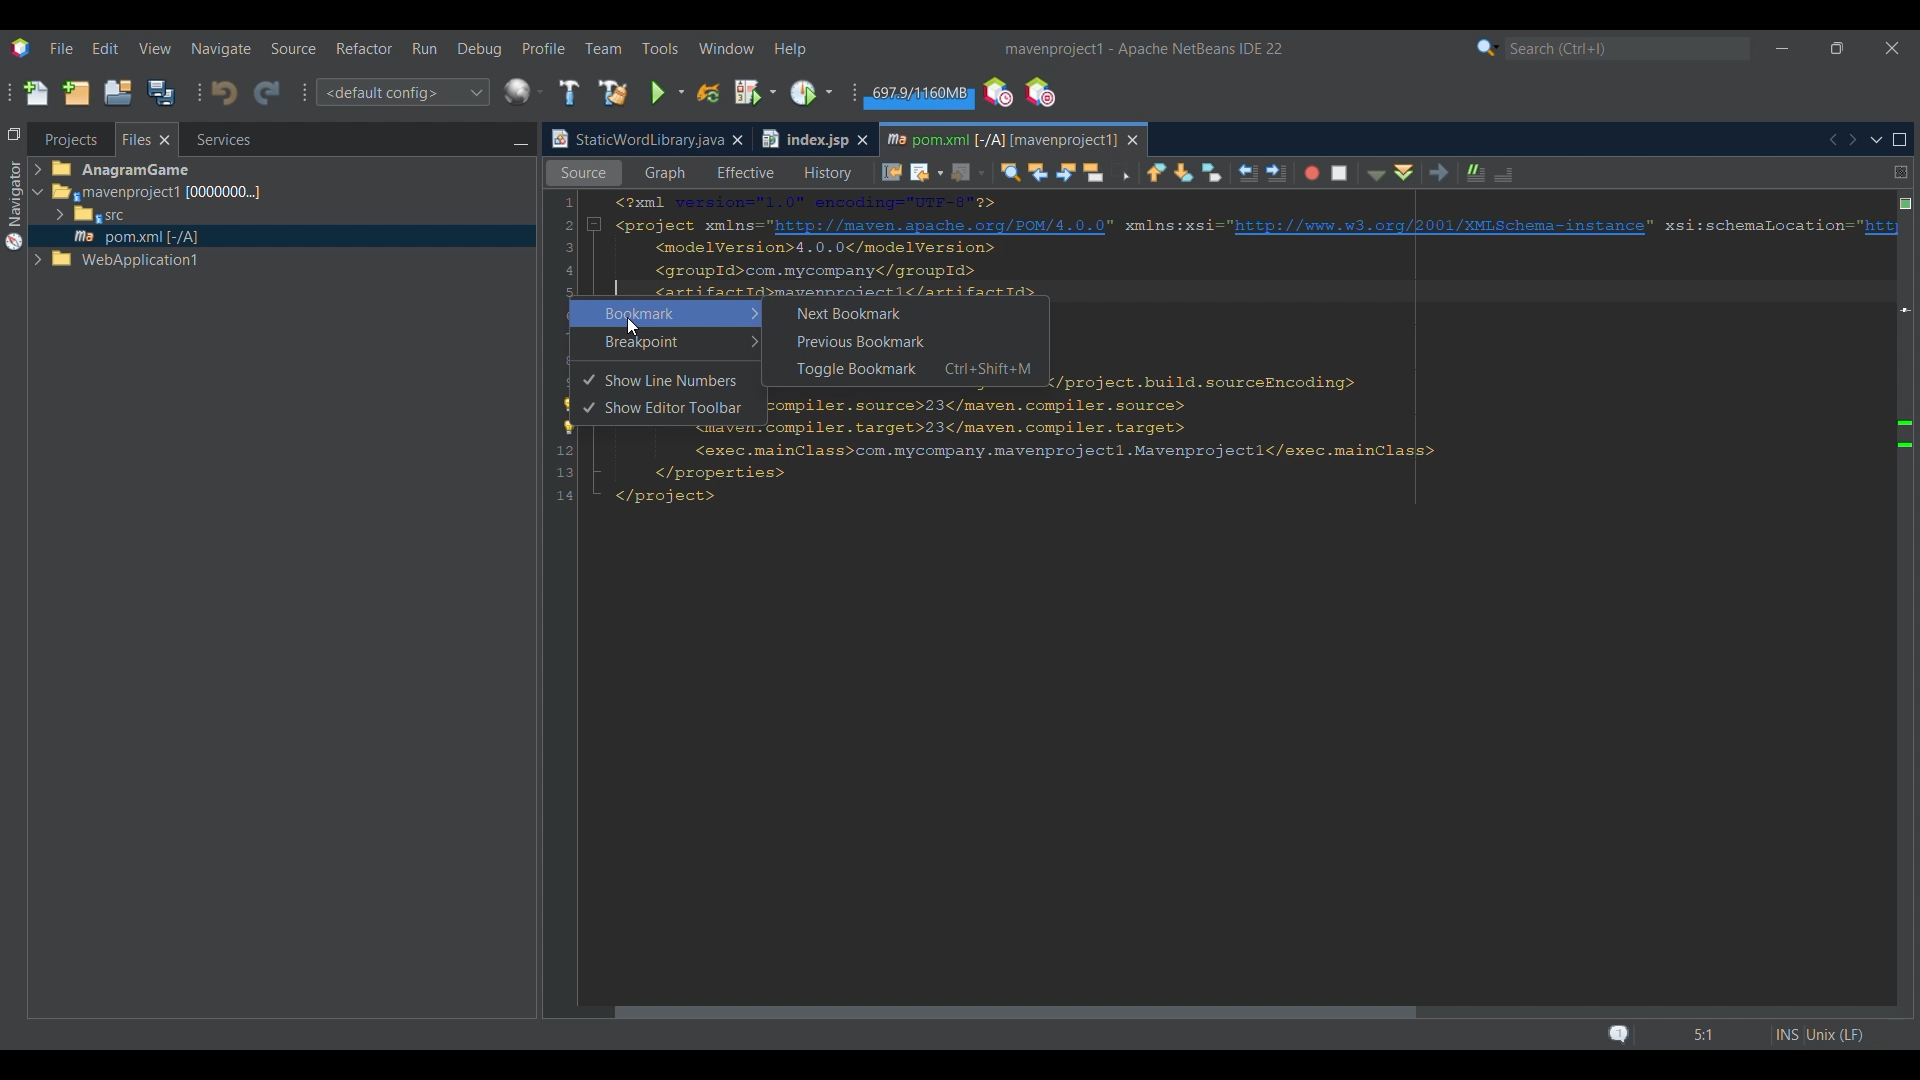 This screenshot has height=1080, width=1920. Describe the element at coordinates (363, 48) in the screenshot. I see `Refactor menu` at that location.